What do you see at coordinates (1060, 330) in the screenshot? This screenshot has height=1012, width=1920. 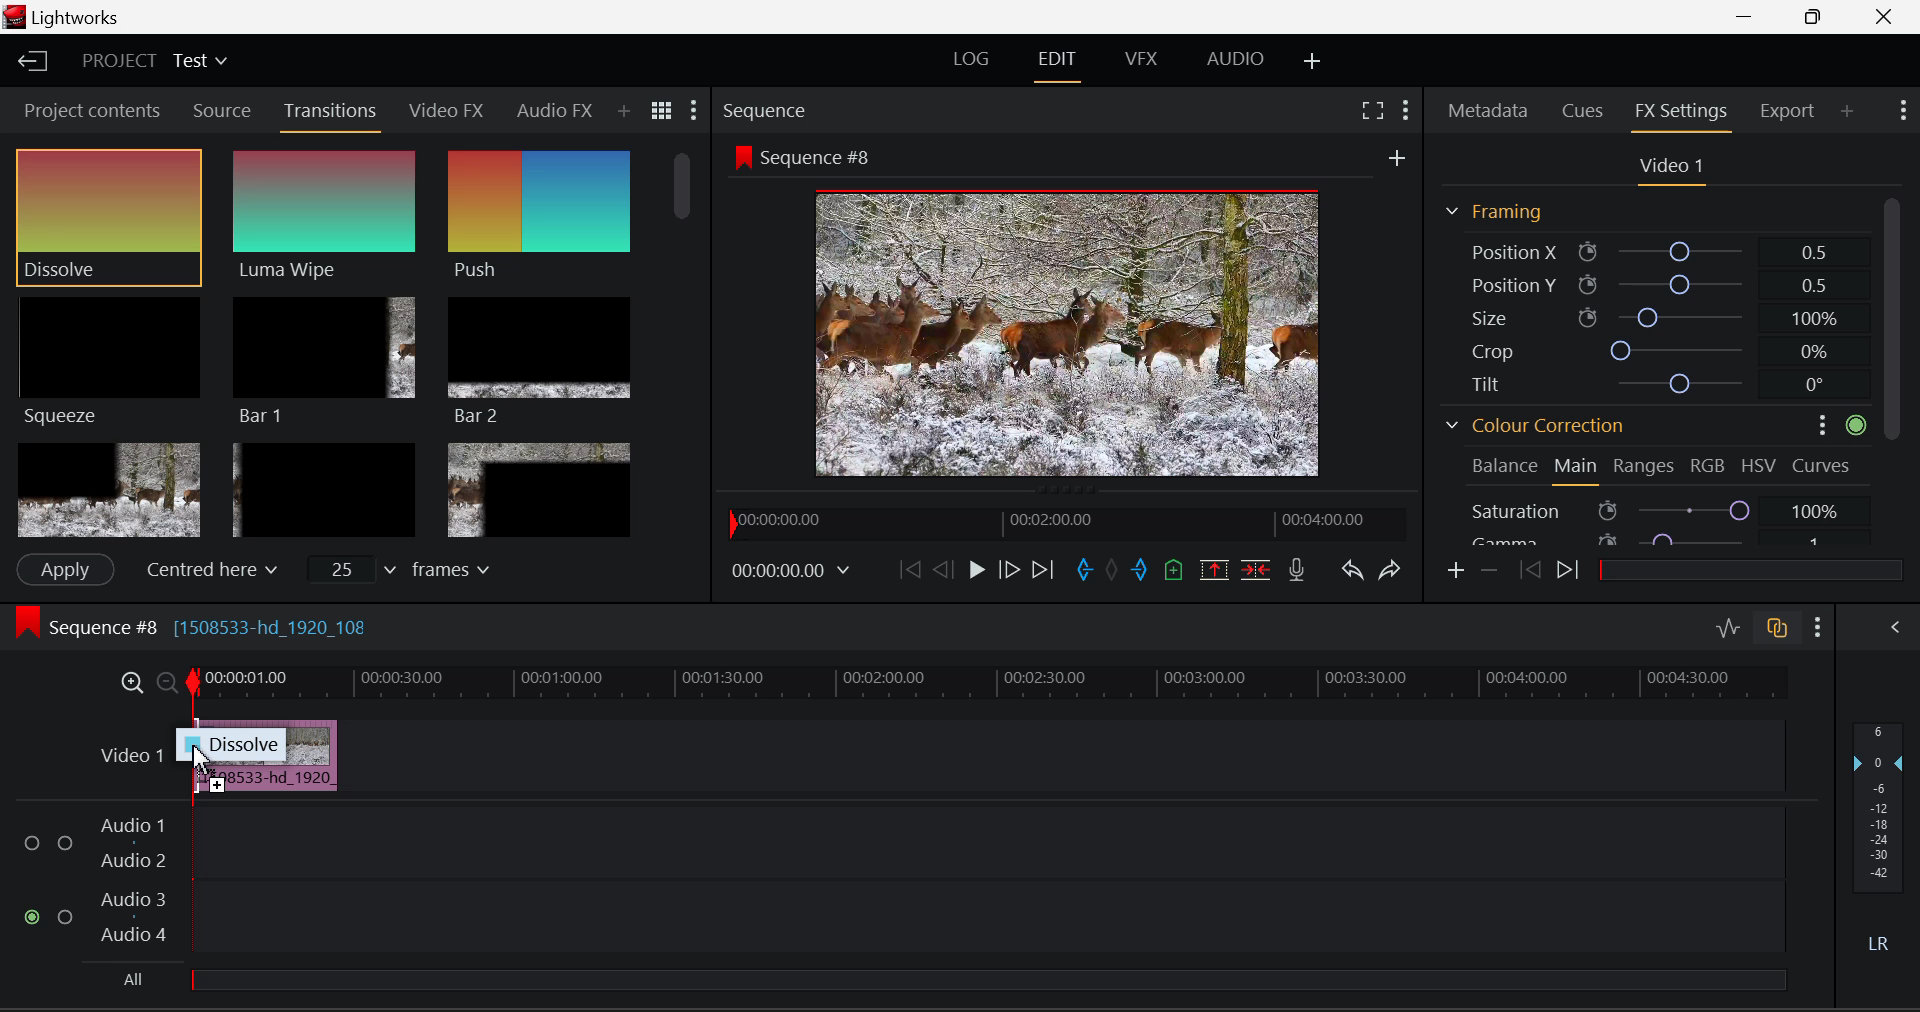 I see `Preview Screen Altered` at bounding box center [1060, 330].